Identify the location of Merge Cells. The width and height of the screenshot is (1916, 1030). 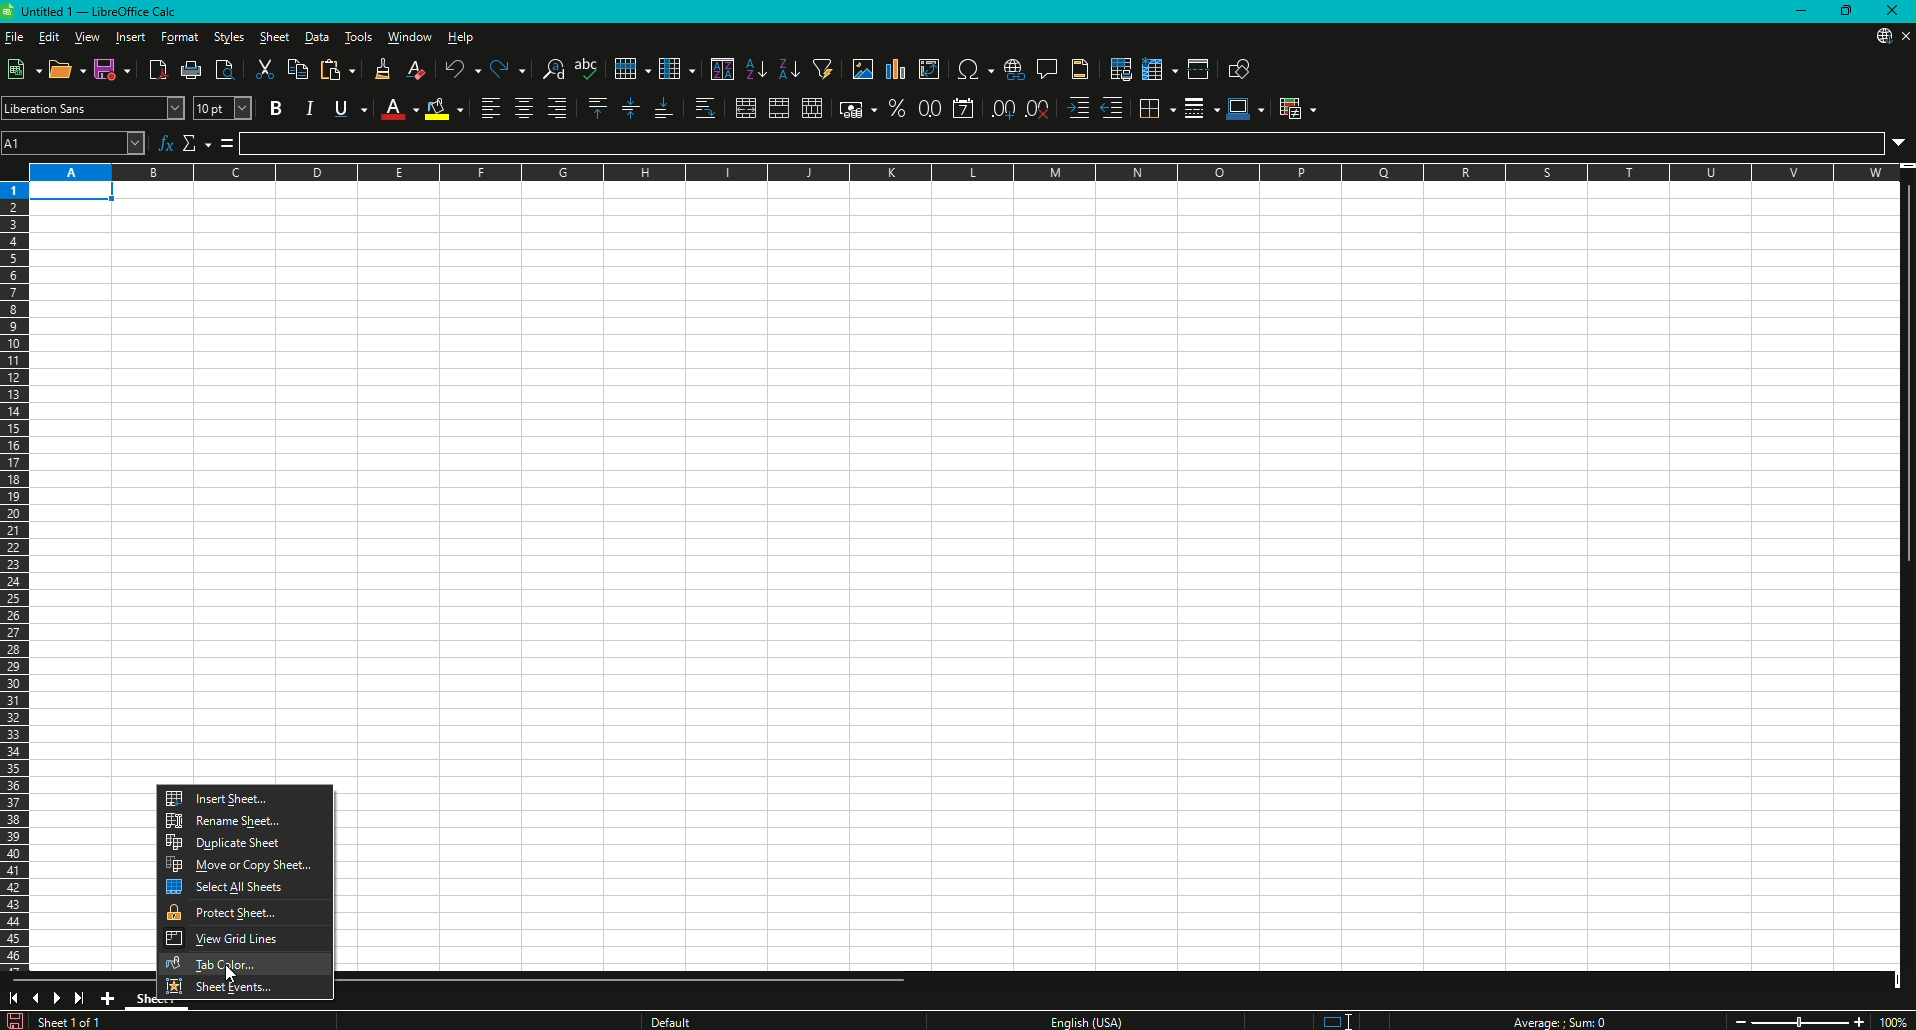
(779, 108).